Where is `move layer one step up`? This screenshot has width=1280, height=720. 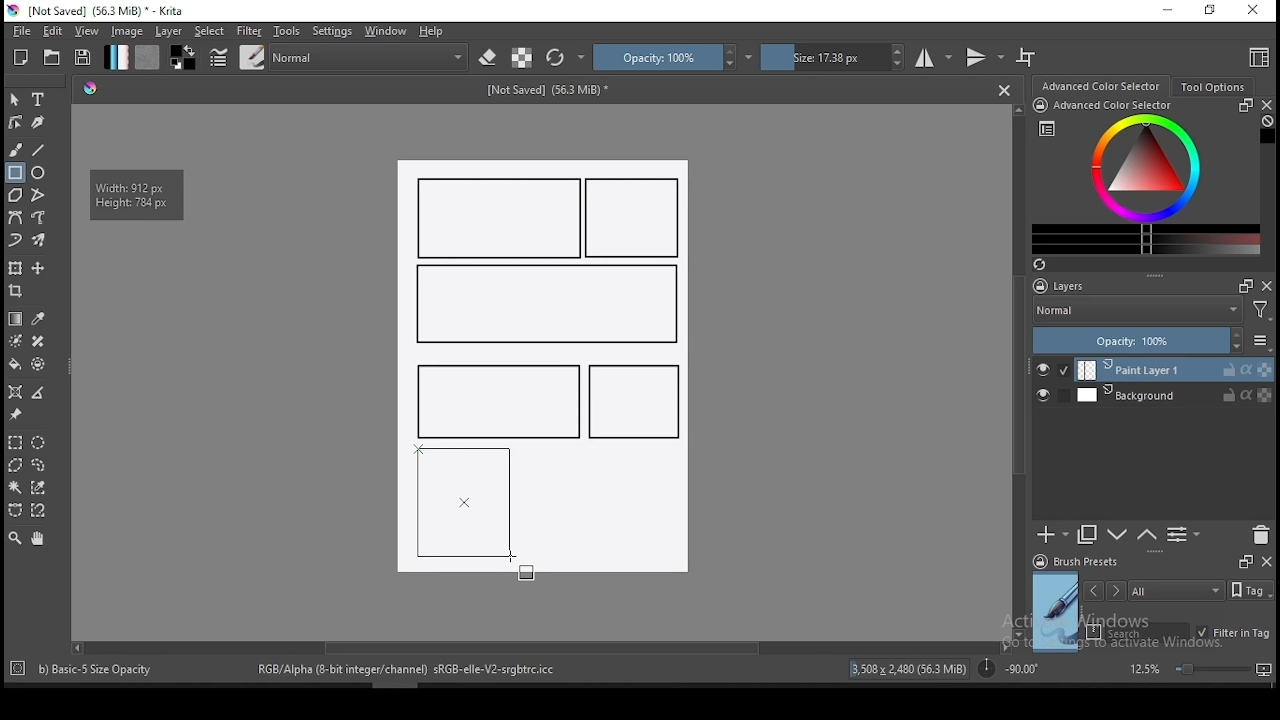 move layer one step up is located at coordinates (1118, 537).